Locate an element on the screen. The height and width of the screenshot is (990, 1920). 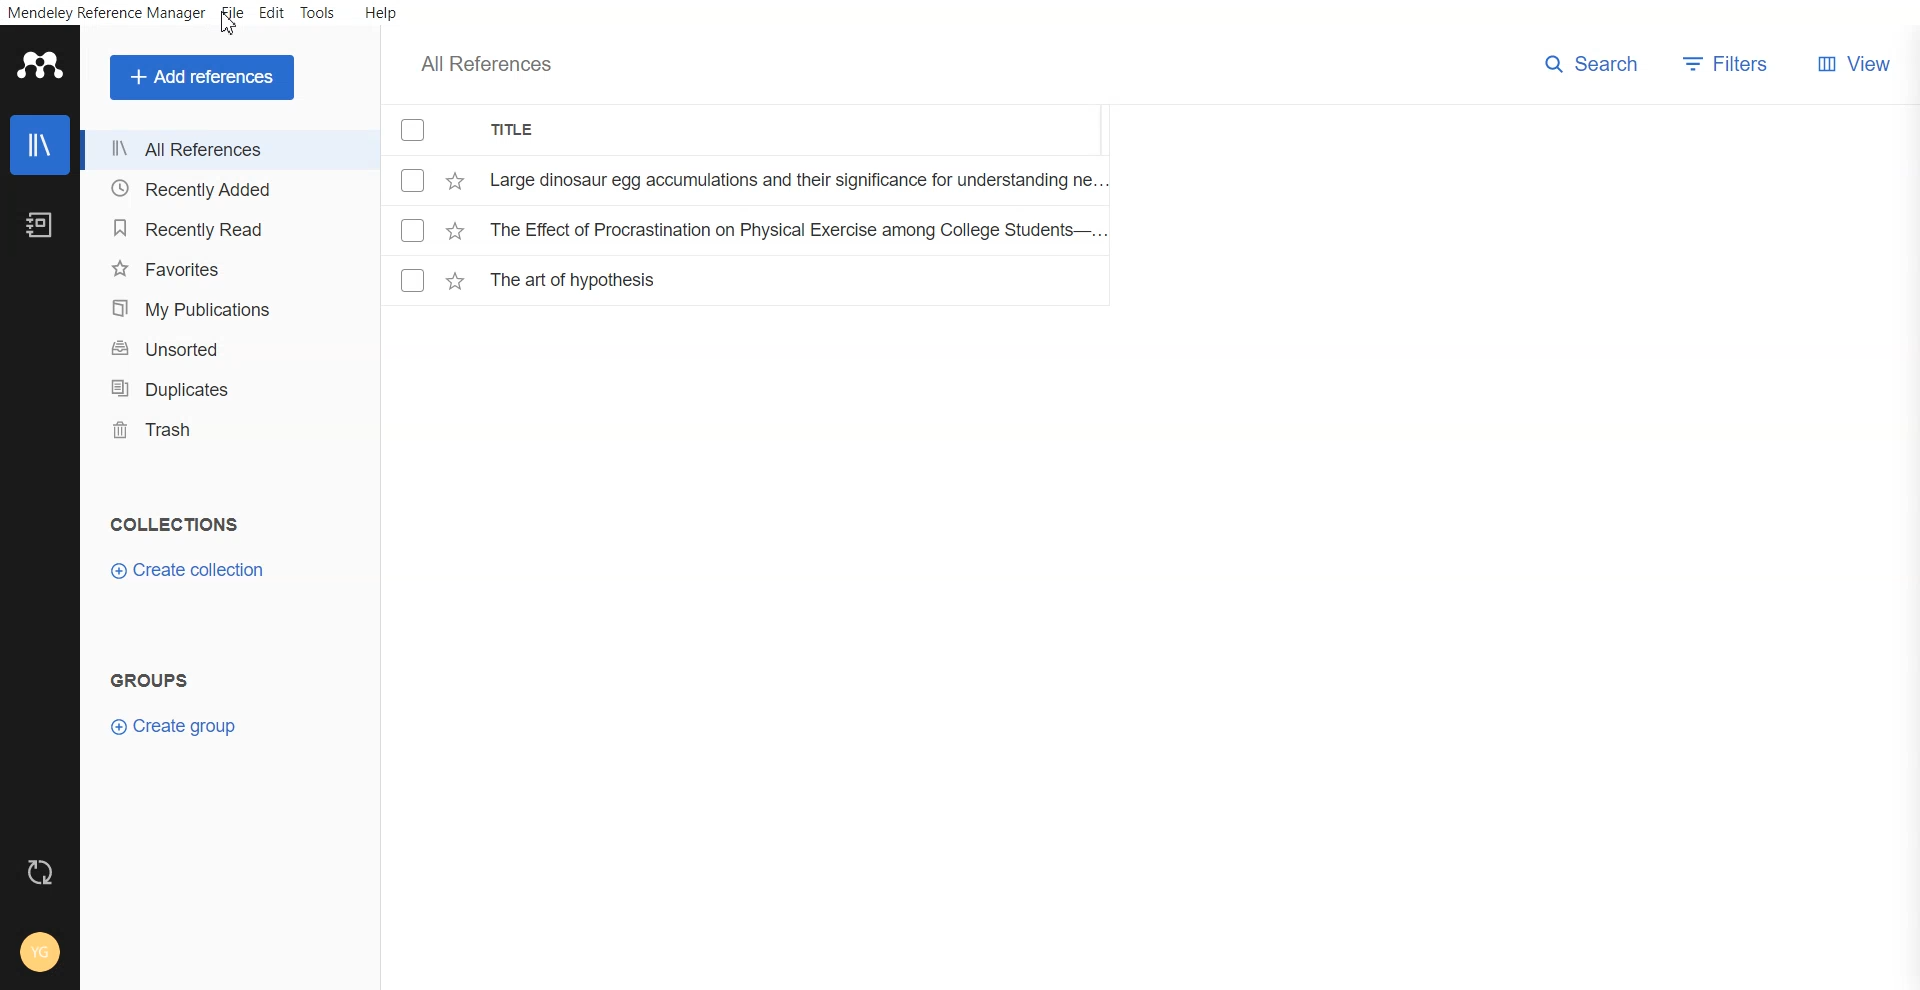
Veiw is located at coordinates (1853, 64).